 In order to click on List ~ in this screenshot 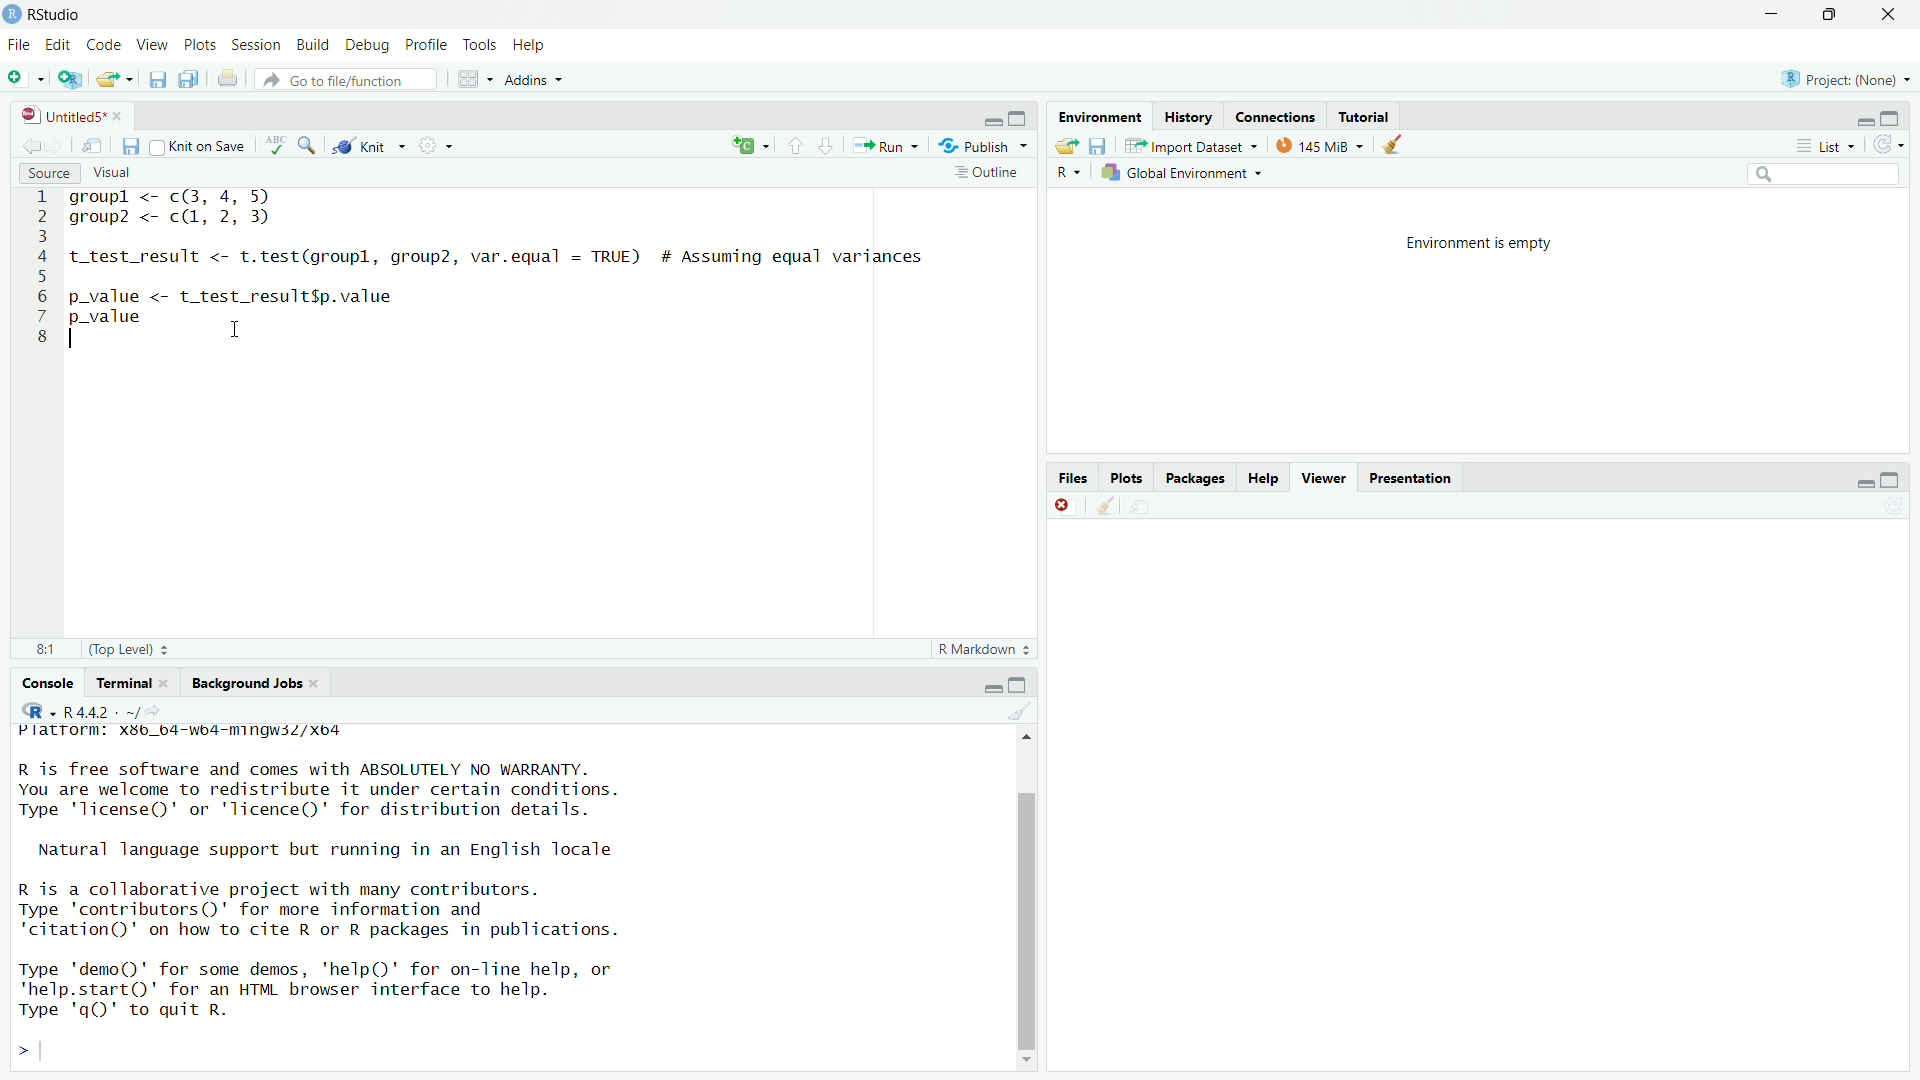, I will do `click(1821, 144)`.